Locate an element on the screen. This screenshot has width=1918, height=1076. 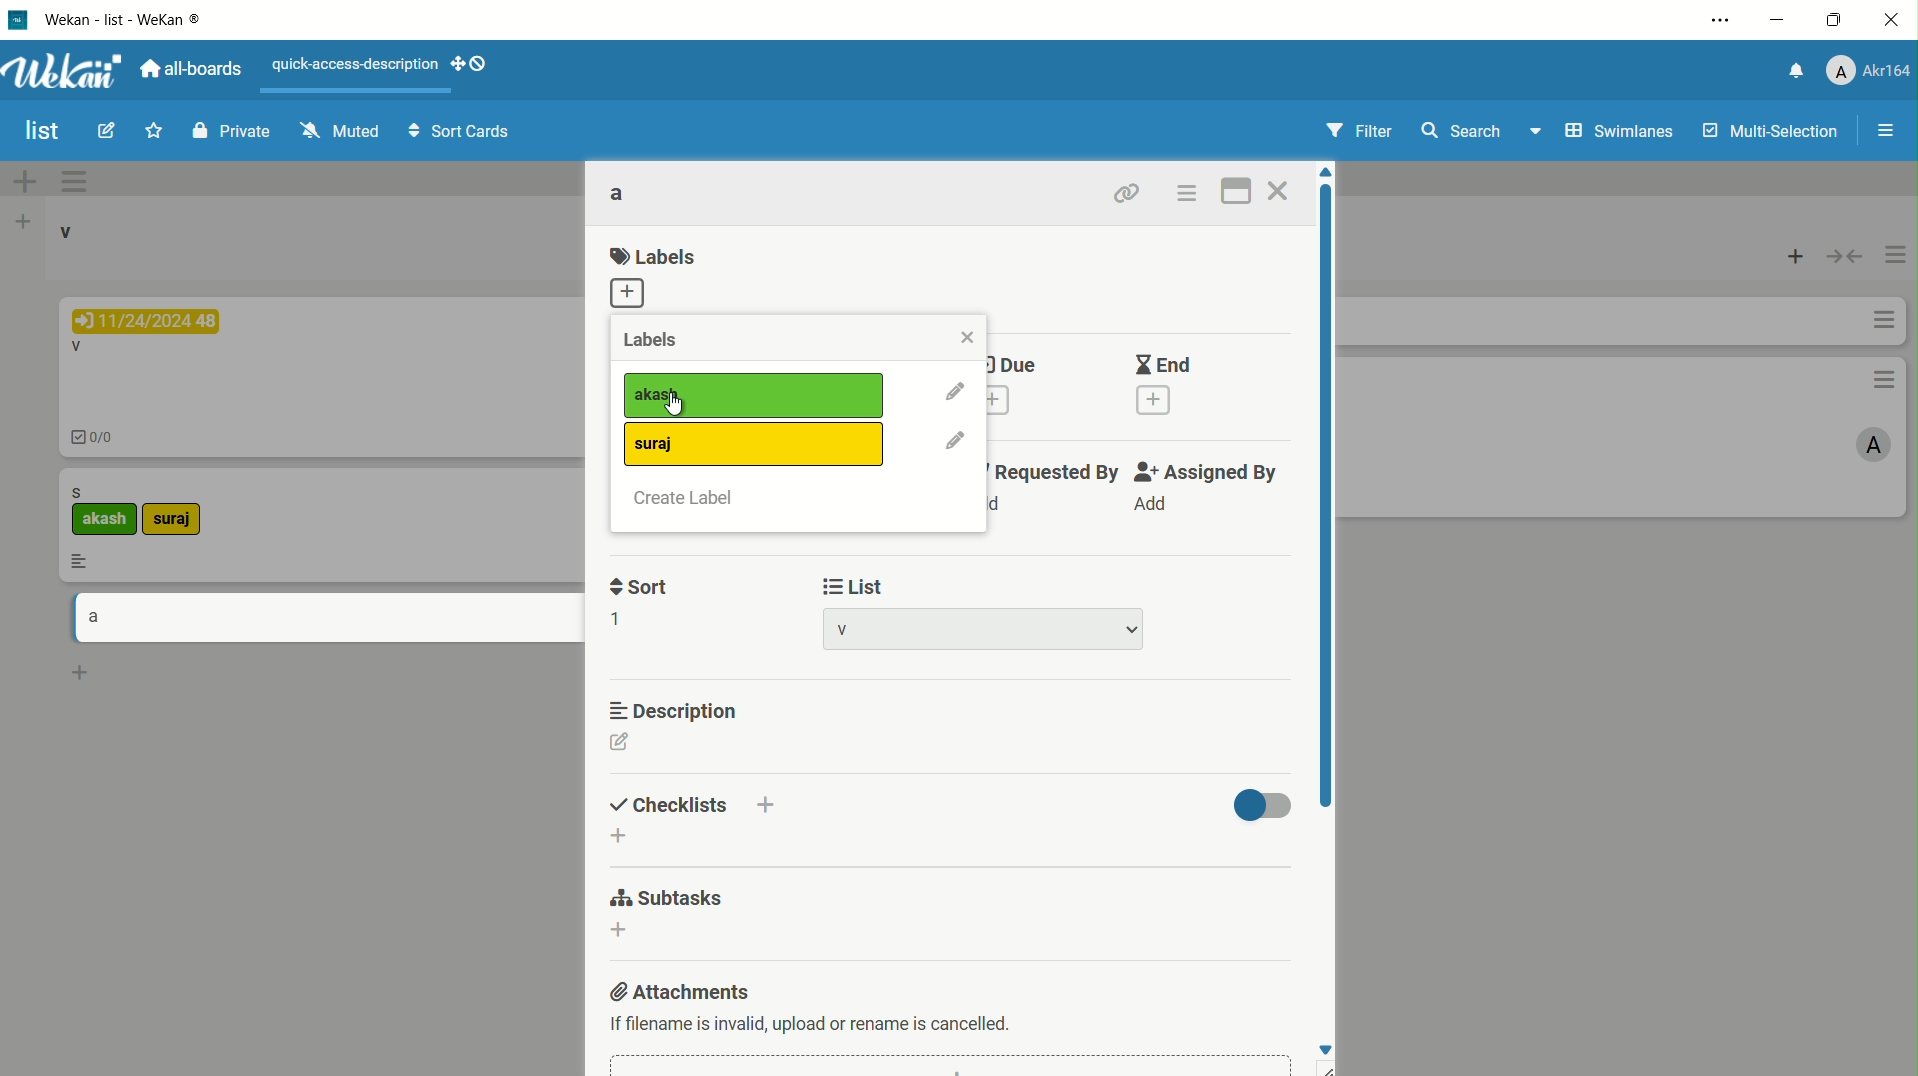
list is located at coordinates (855, 587).